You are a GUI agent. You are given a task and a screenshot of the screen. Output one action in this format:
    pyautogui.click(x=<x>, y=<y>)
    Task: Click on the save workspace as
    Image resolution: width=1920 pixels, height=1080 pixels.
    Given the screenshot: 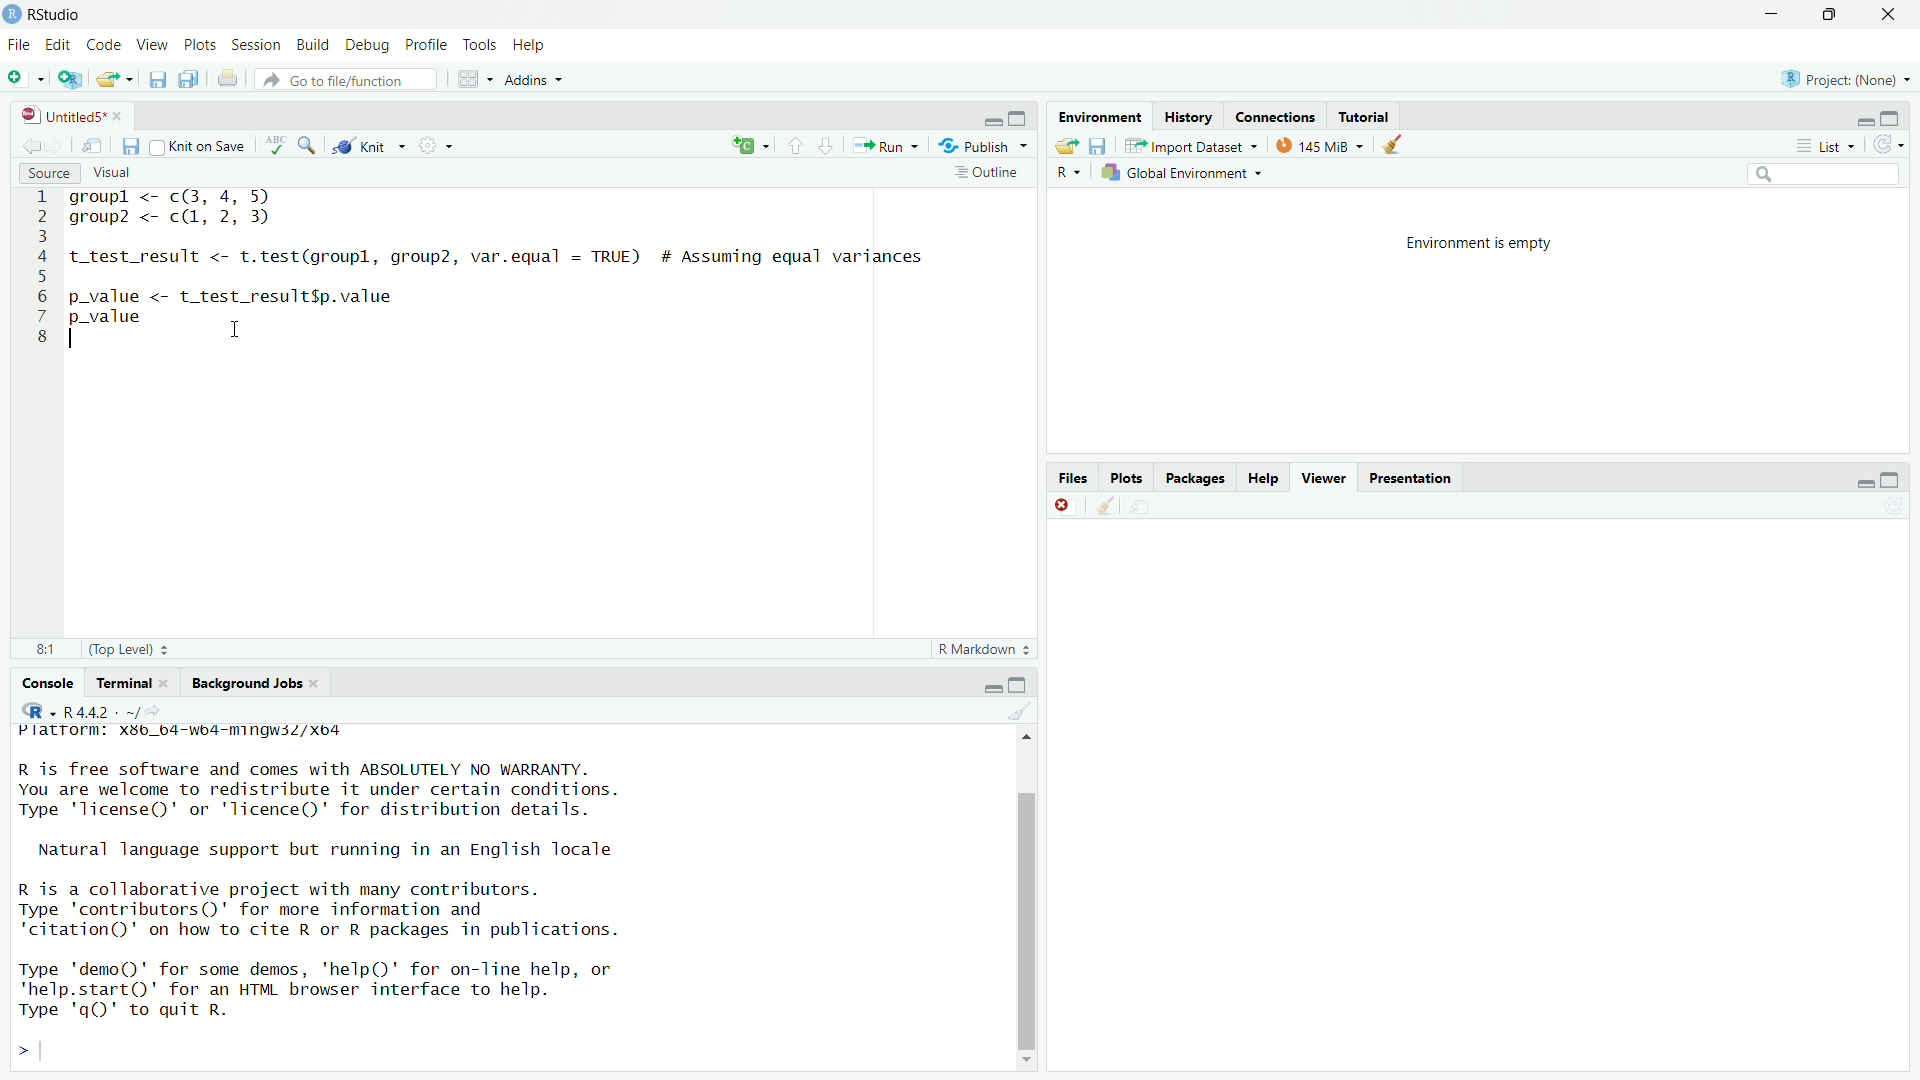 What is the action you would take?
    pyautogui.click(x=1099, y=145)
    